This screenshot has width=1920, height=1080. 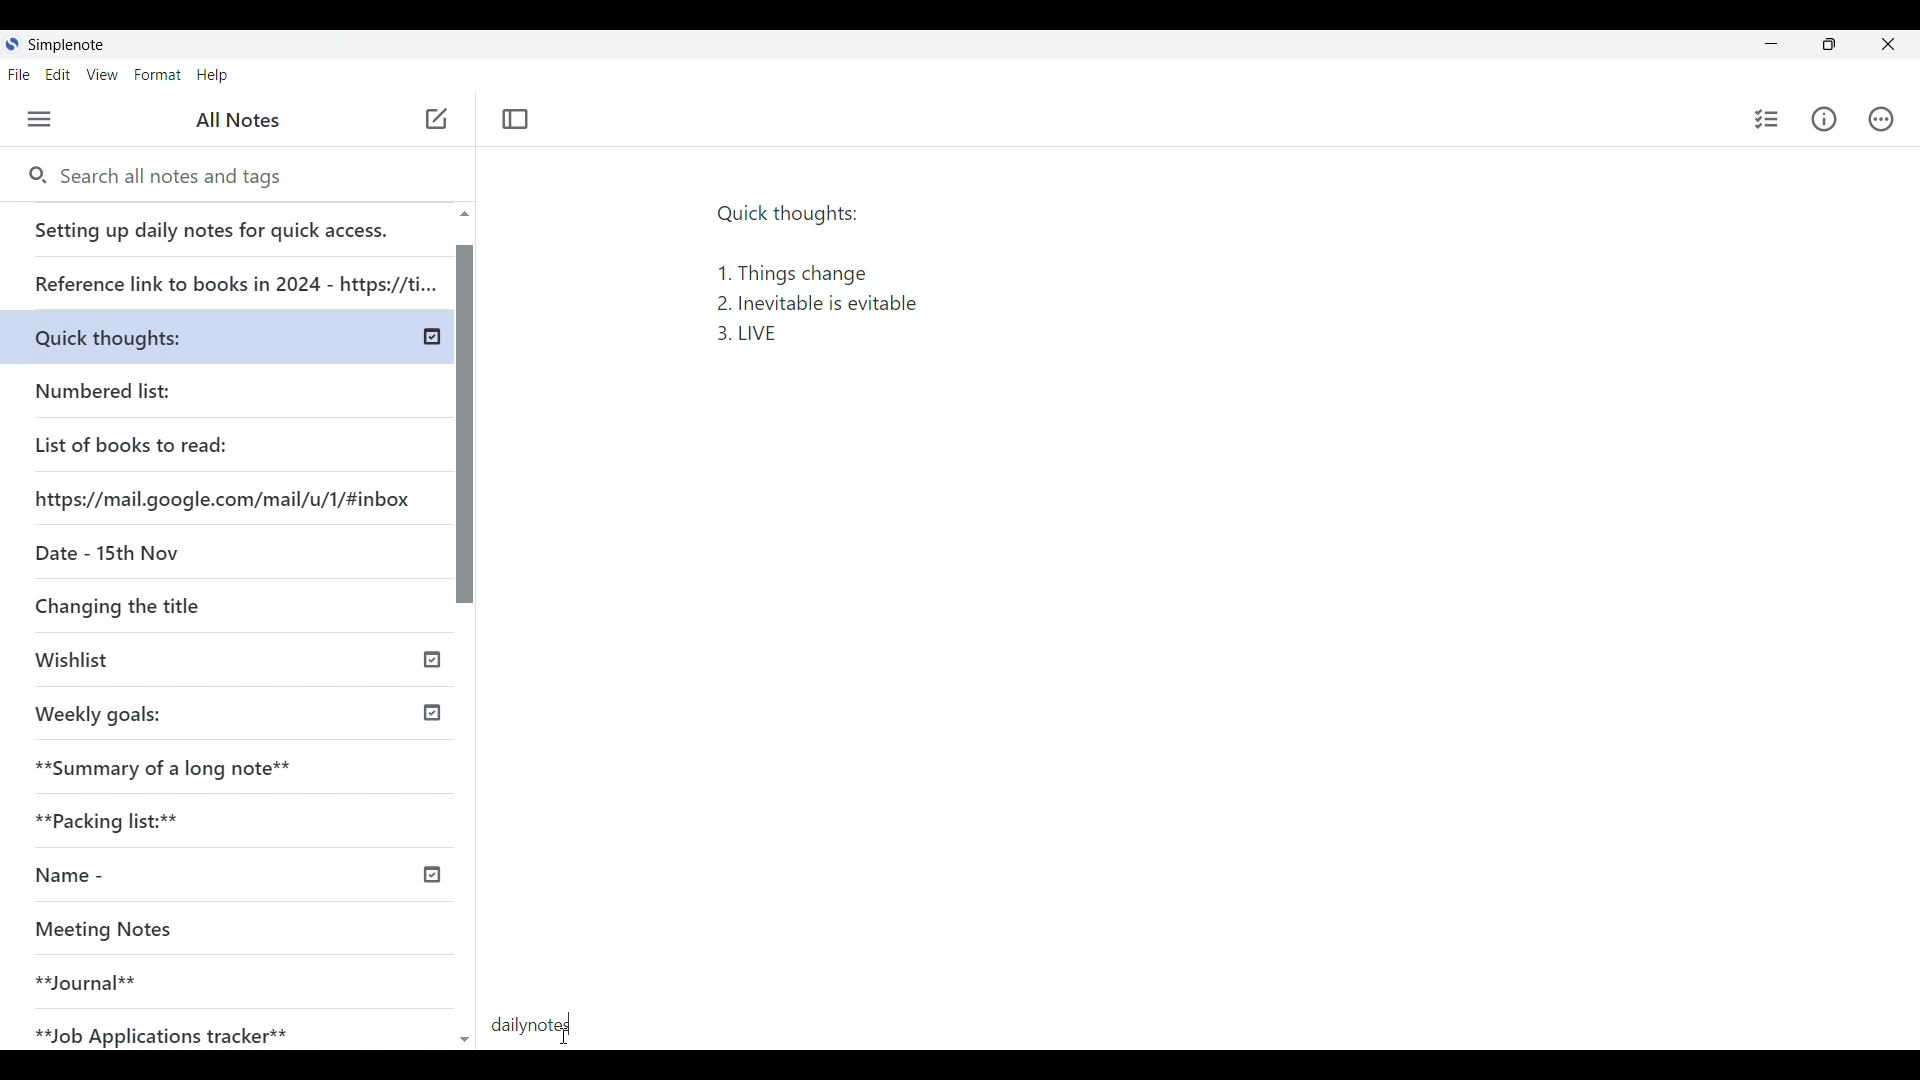 I want to click on Menu, so click(x=39, y=119).